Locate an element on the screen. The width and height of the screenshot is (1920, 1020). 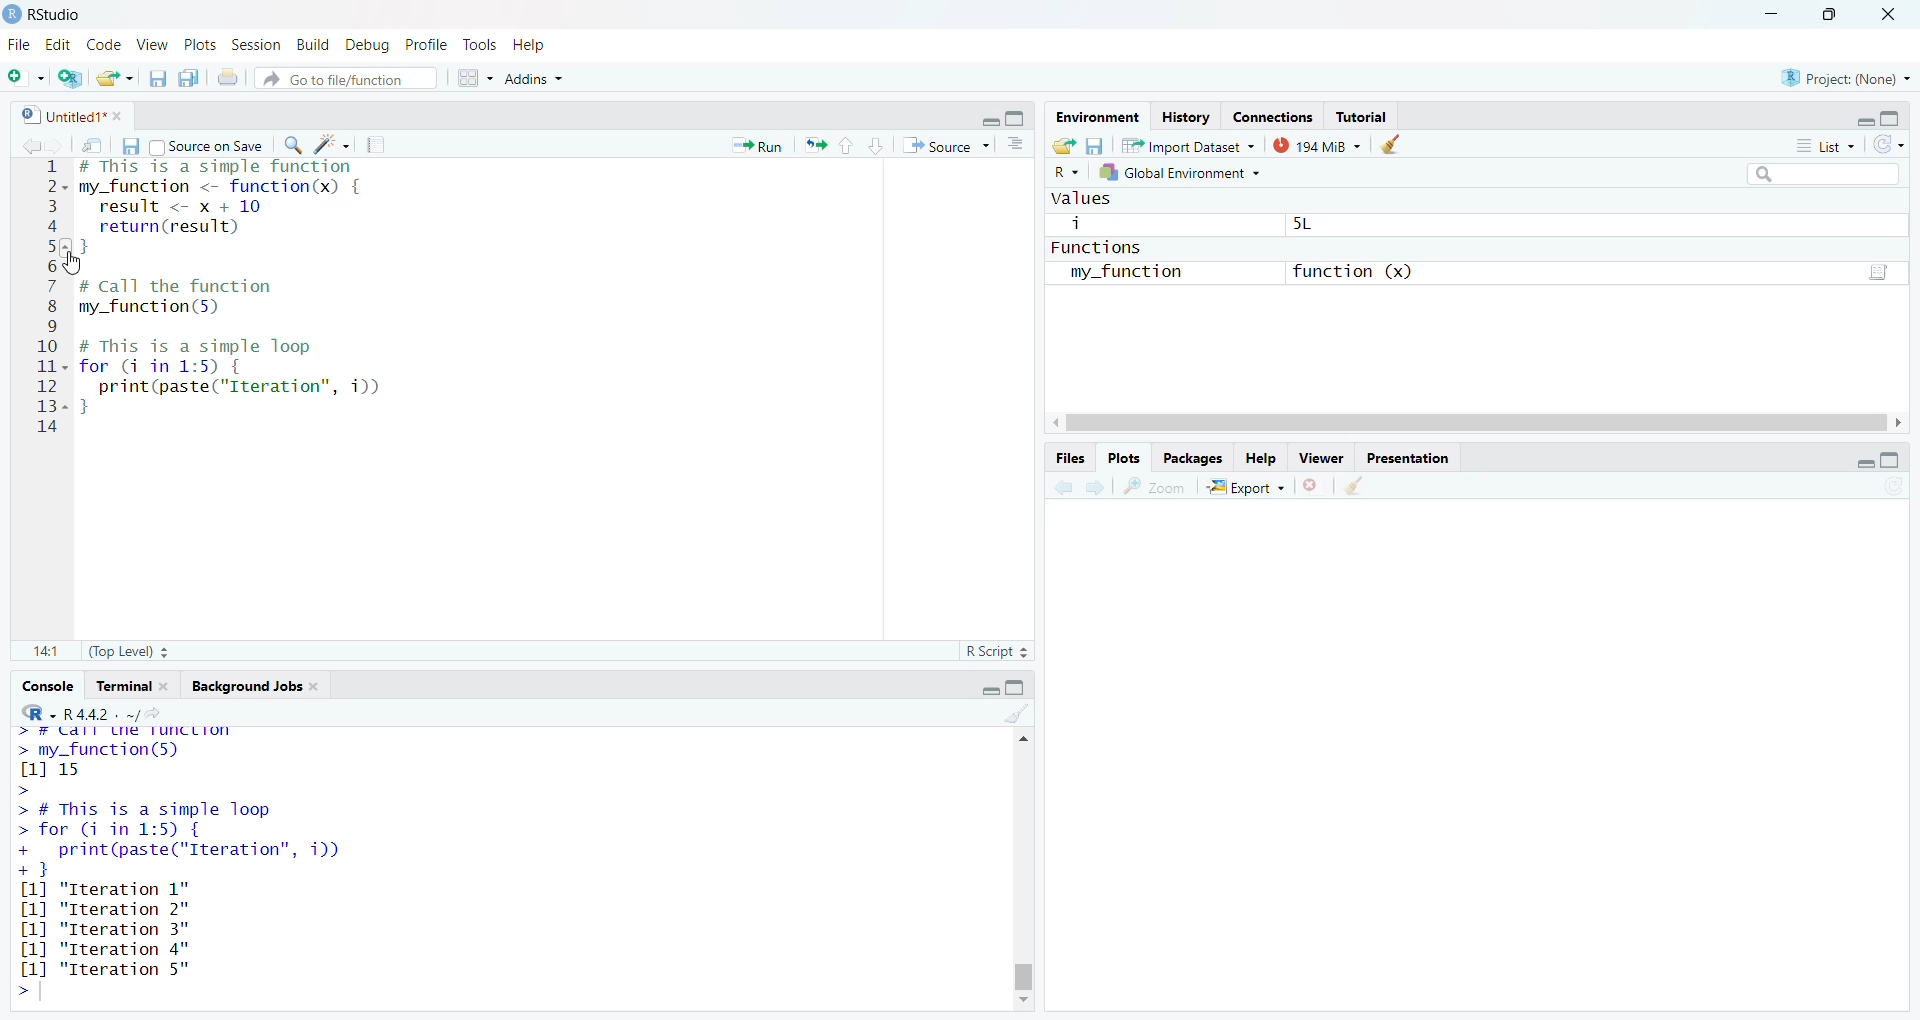
maximize is located at coordinates (1901, 461).